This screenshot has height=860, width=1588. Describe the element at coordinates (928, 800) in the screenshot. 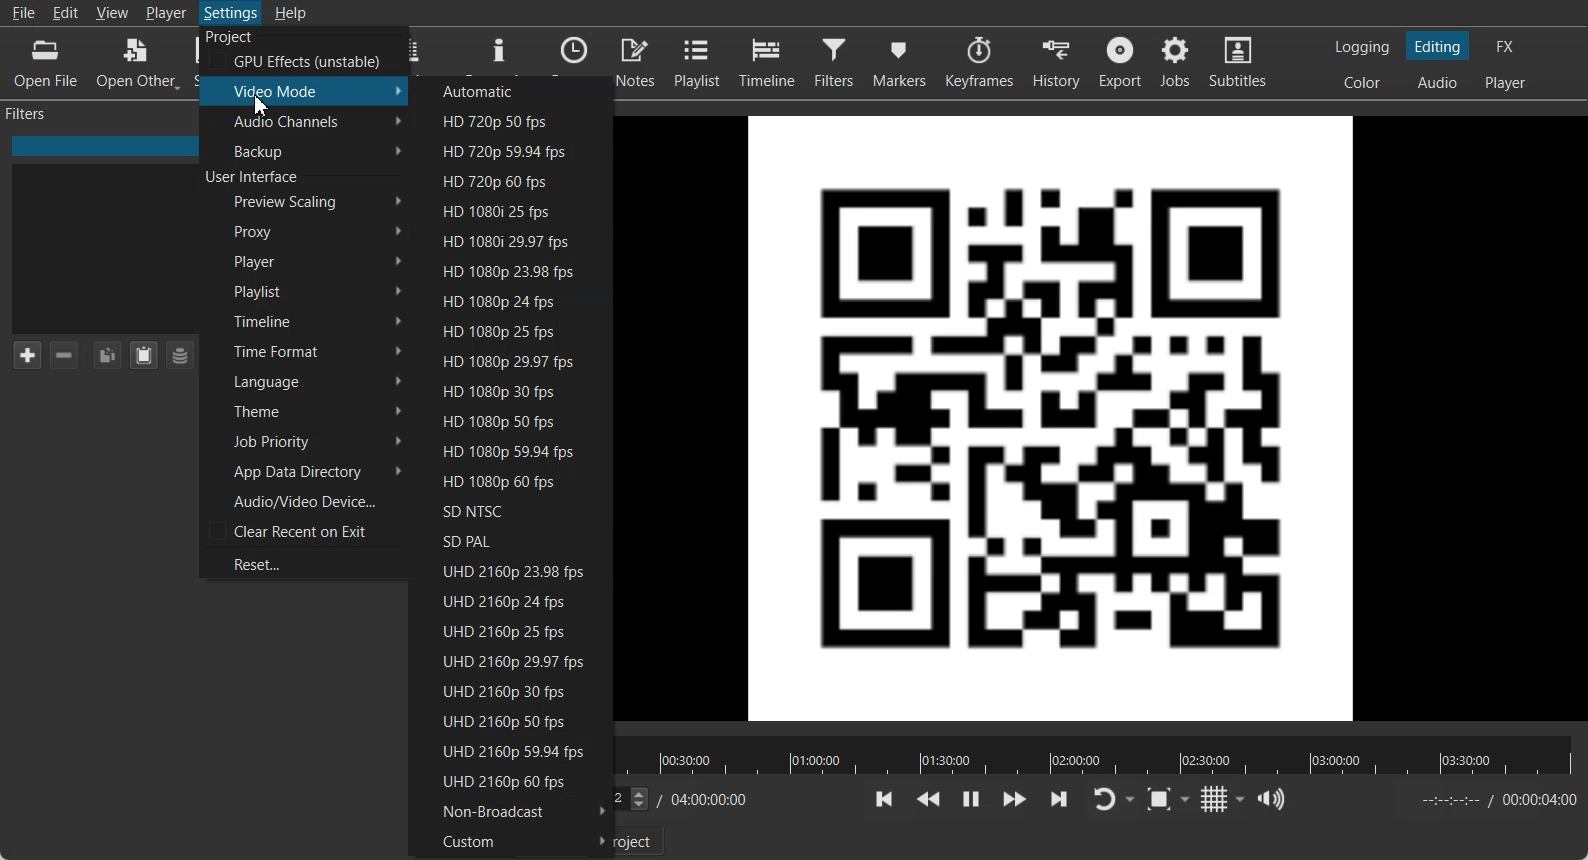

I see `Play quickly backward` at that location.